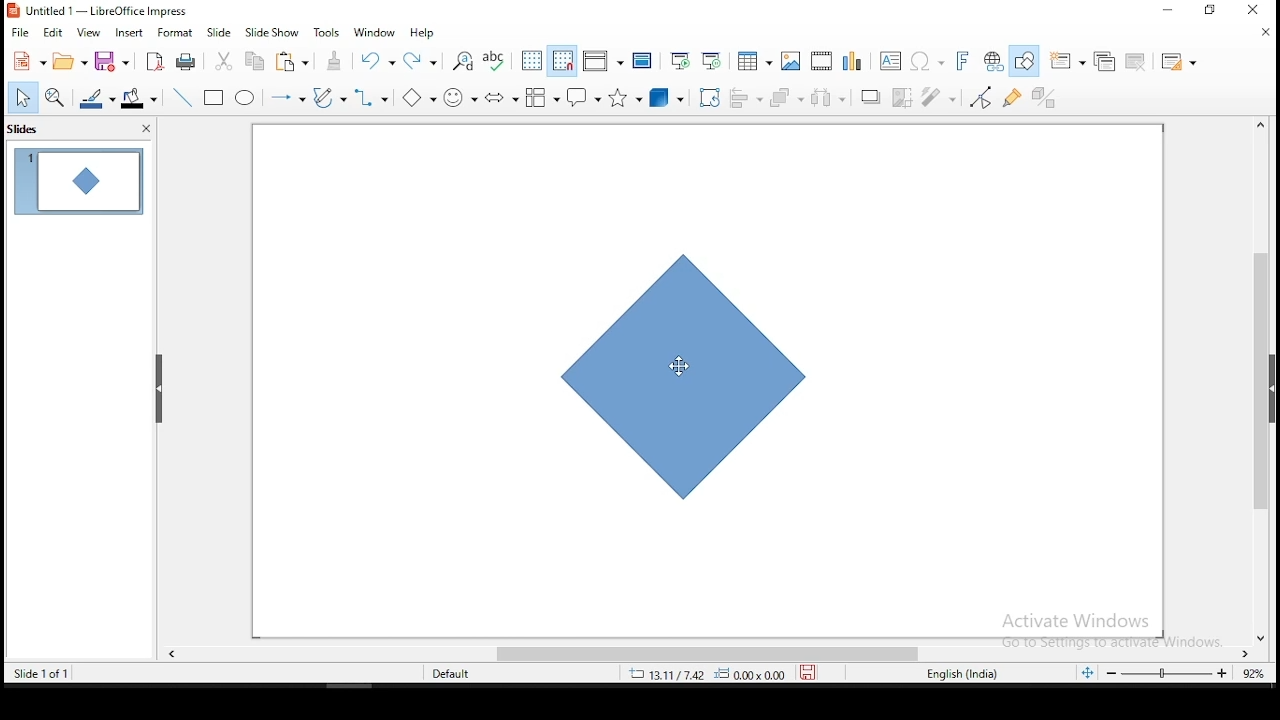  What do you see at coordinates (99, 12) in the screenshot?
I see `icon and filename` at bounding box center [99, 12].